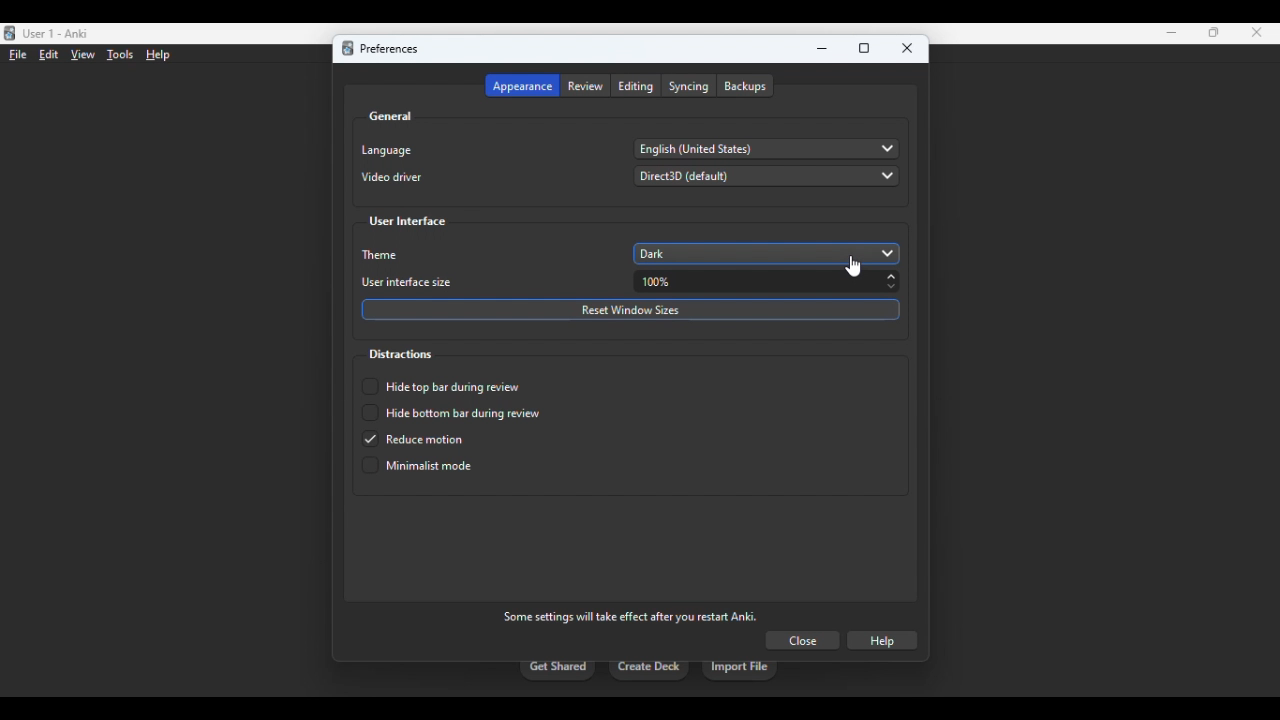  What do you see at coordinates (386, 150) in the screenshot?
I see `language` at bounding box center [386, 150].